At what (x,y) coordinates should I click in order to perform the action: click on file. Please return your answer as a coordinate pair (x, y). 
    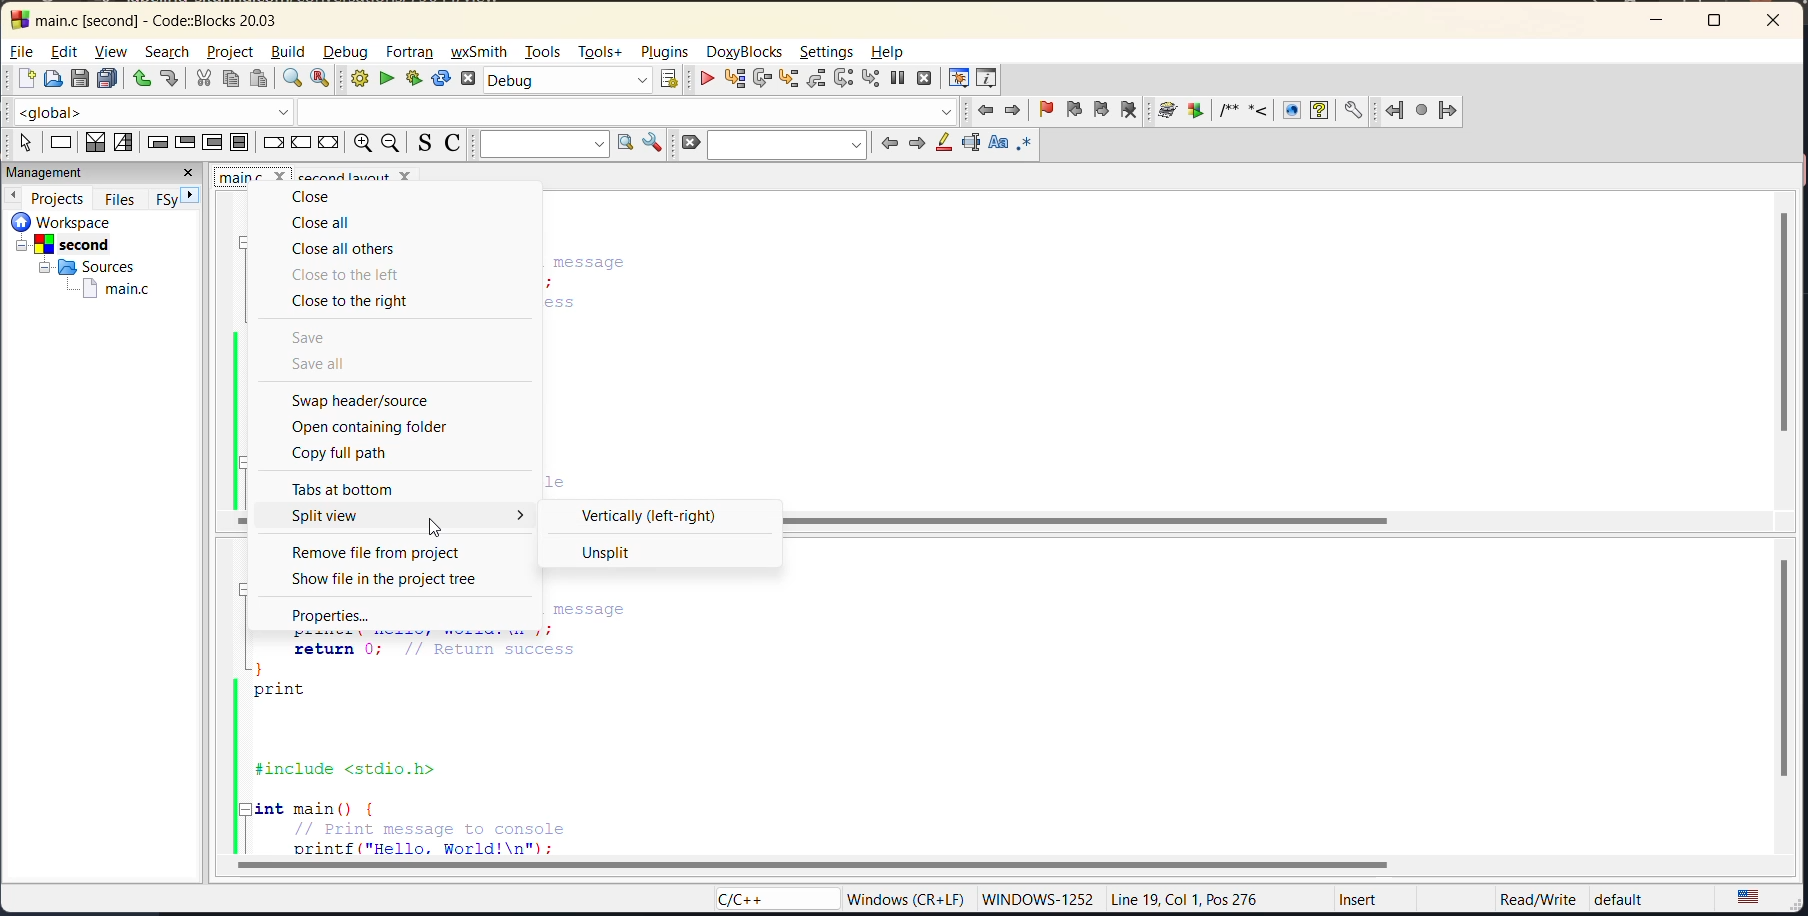
    Looking at the image, I should click on (20, 51).